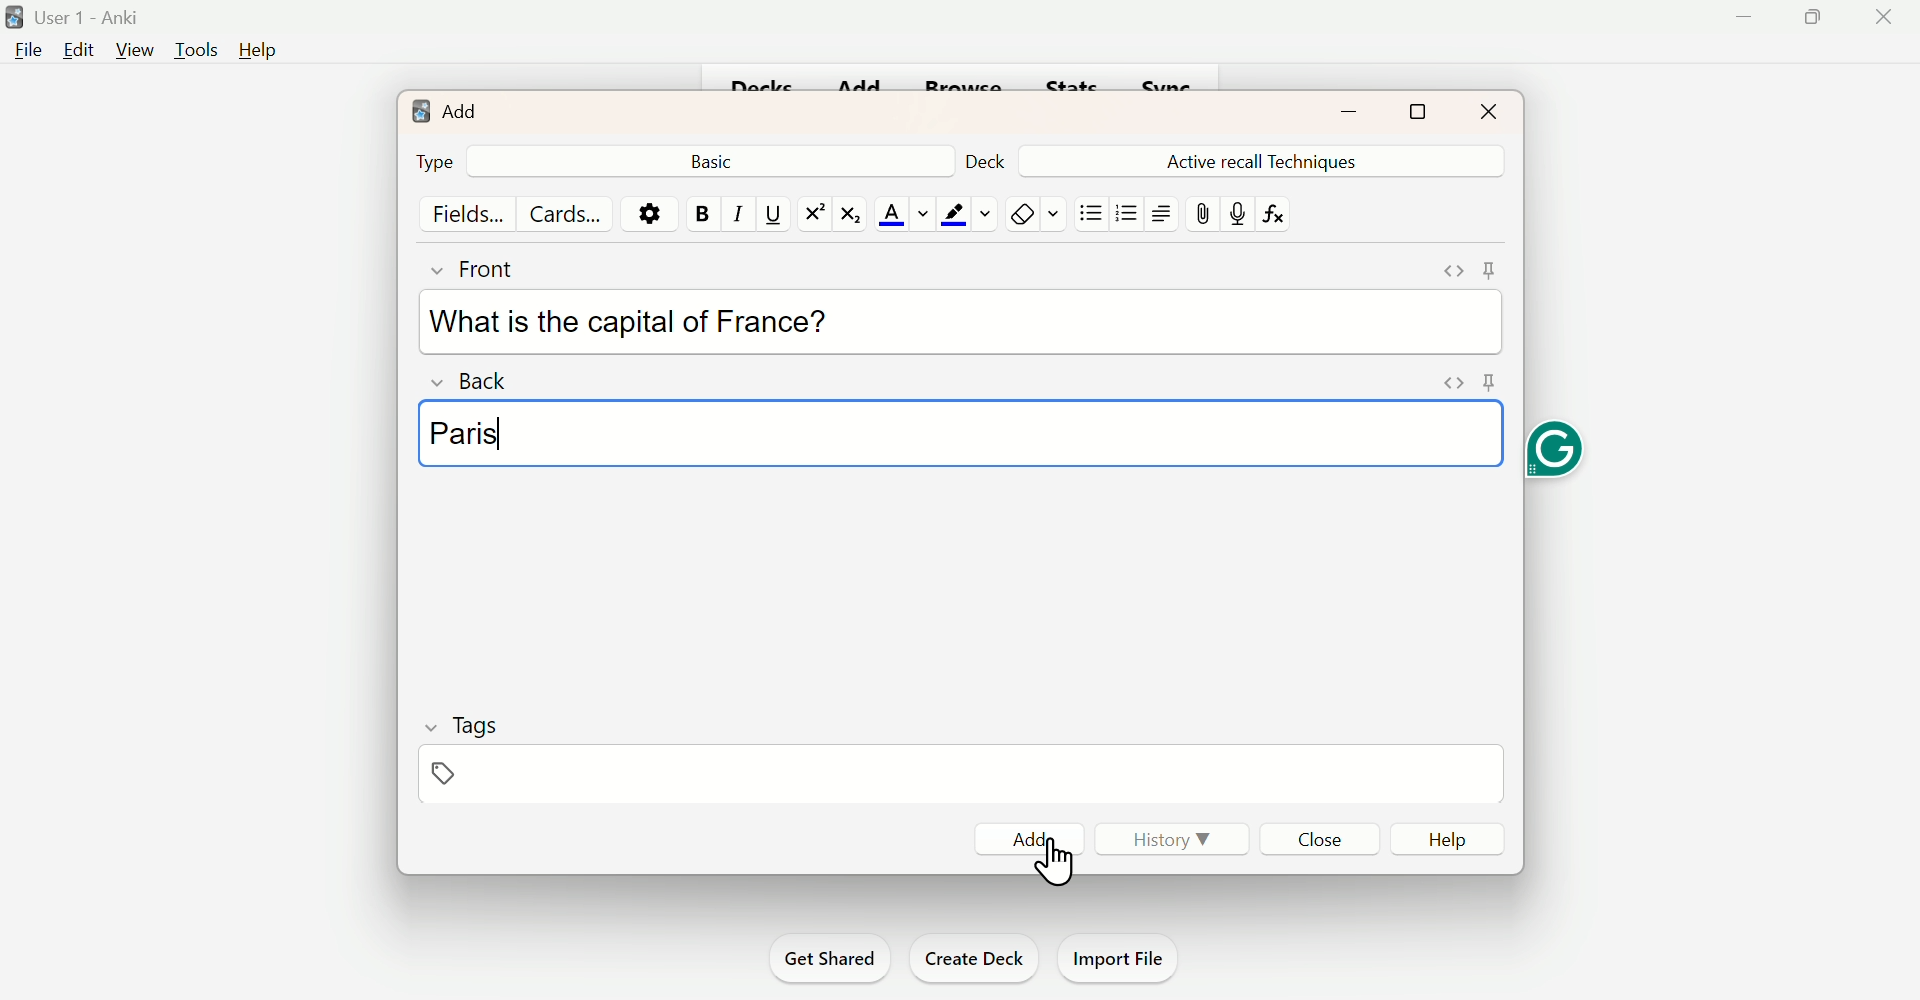 The height and width of the screenshot is (1000, 1920). What do you see at coordinates (622, 319) in the screenshot?
I see `What is the capital of France?` at bounding box center [622, 319].